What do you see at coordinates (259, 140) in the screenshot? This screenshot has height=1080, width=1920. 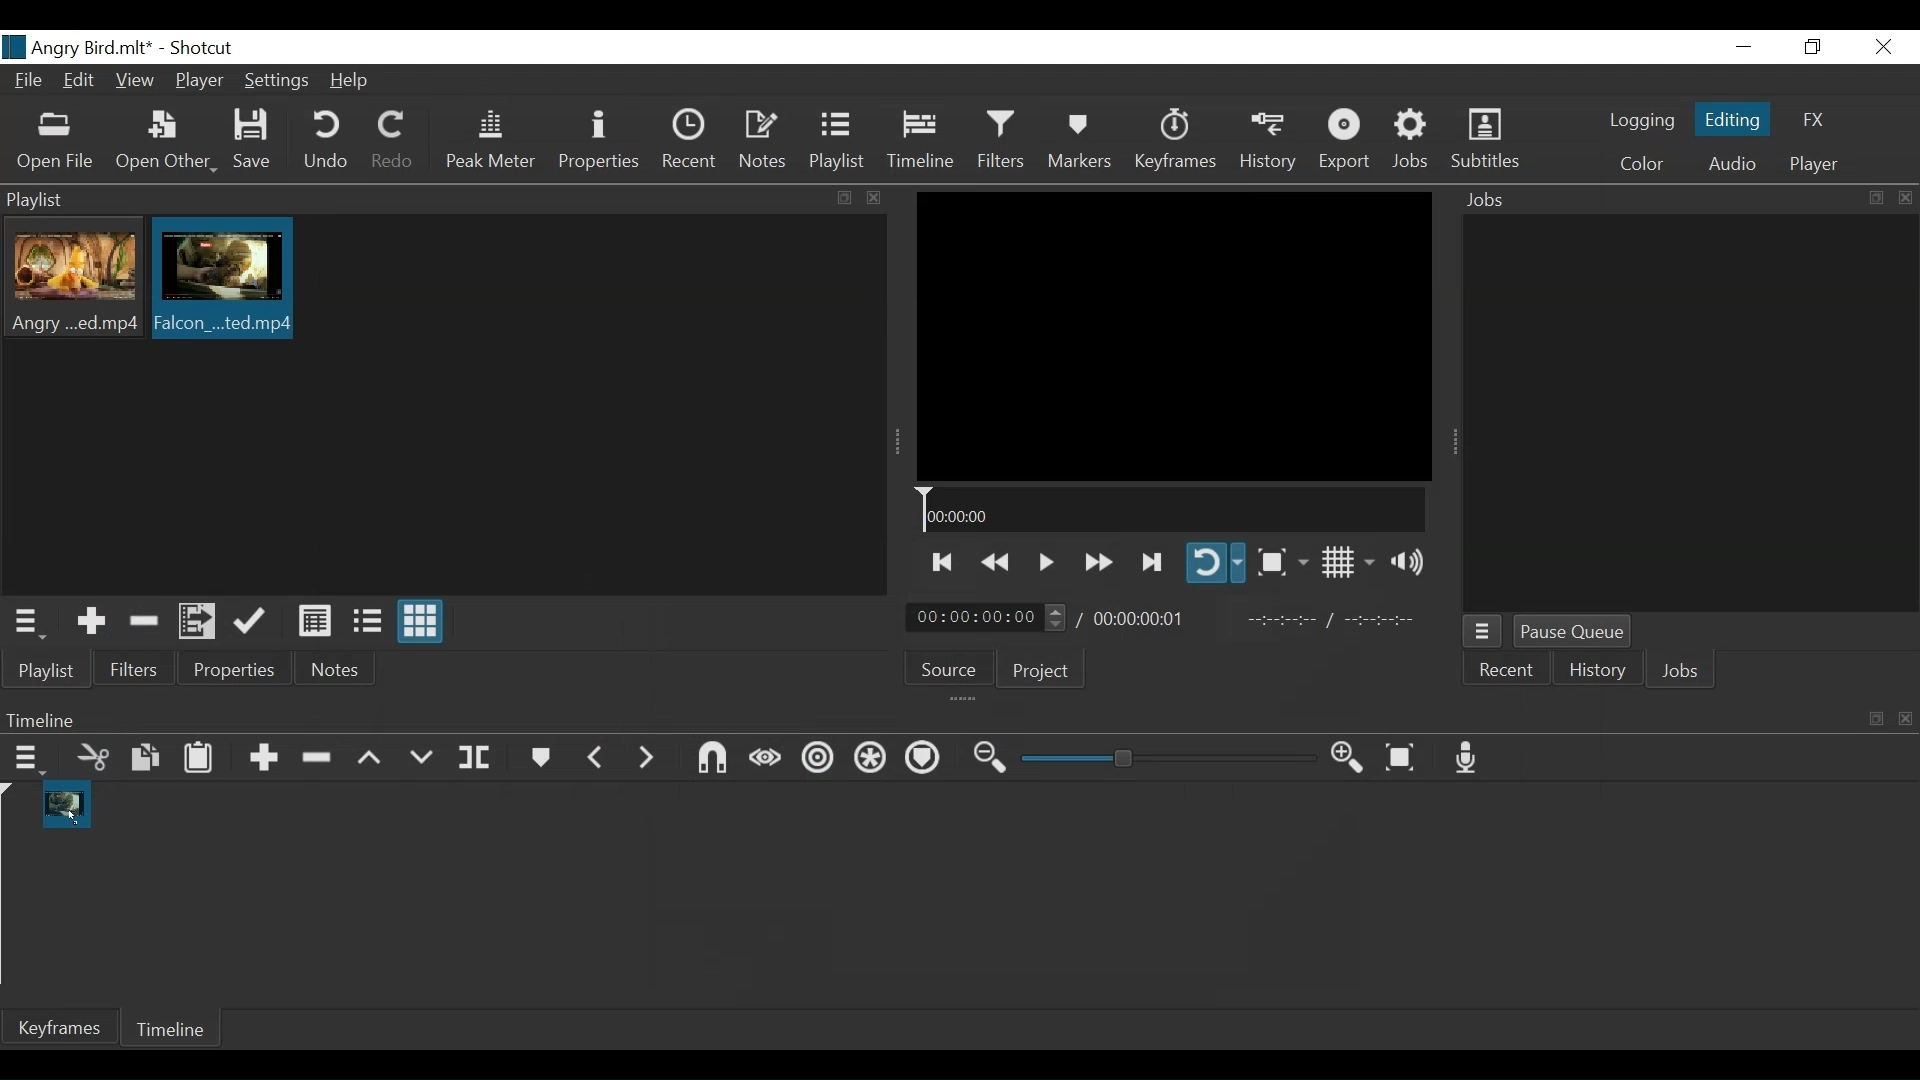 I see `Save` at bounding box center [259, 140].